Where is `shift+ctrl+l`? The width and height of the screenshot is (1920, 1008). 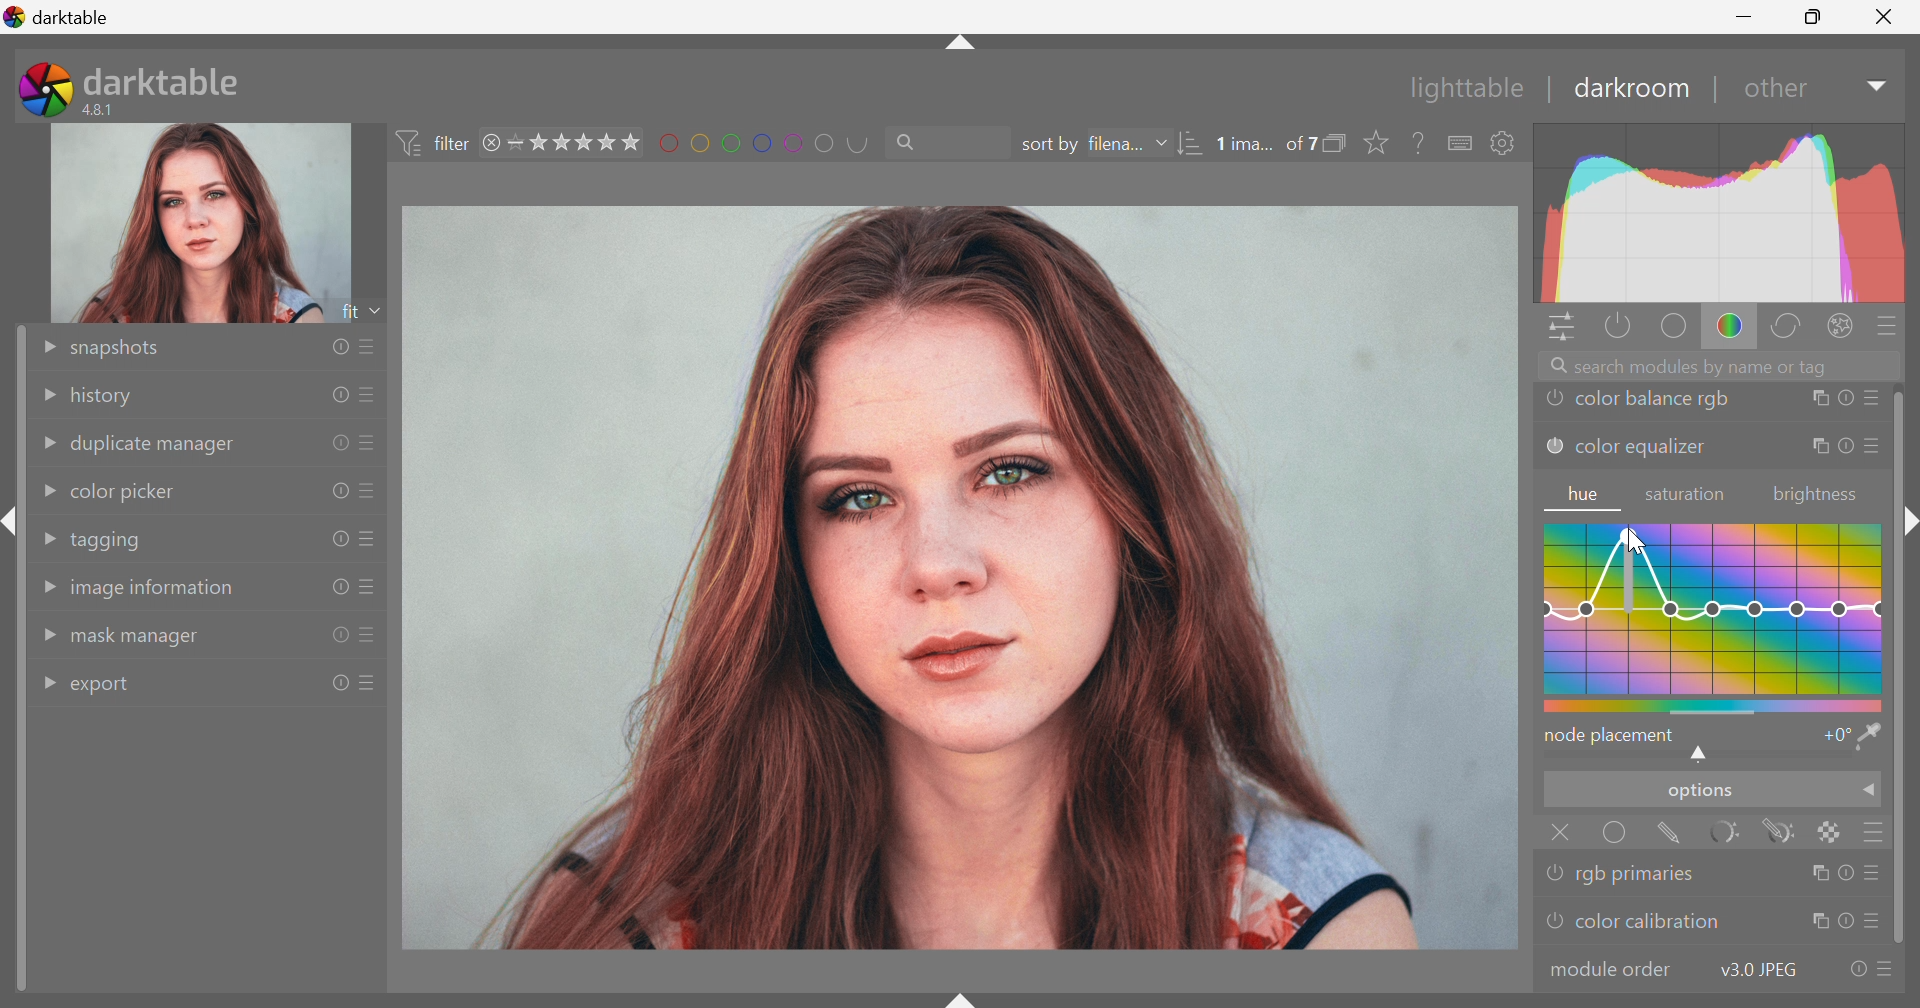
shift+ctrl+l is located at coordinates (12, 521).